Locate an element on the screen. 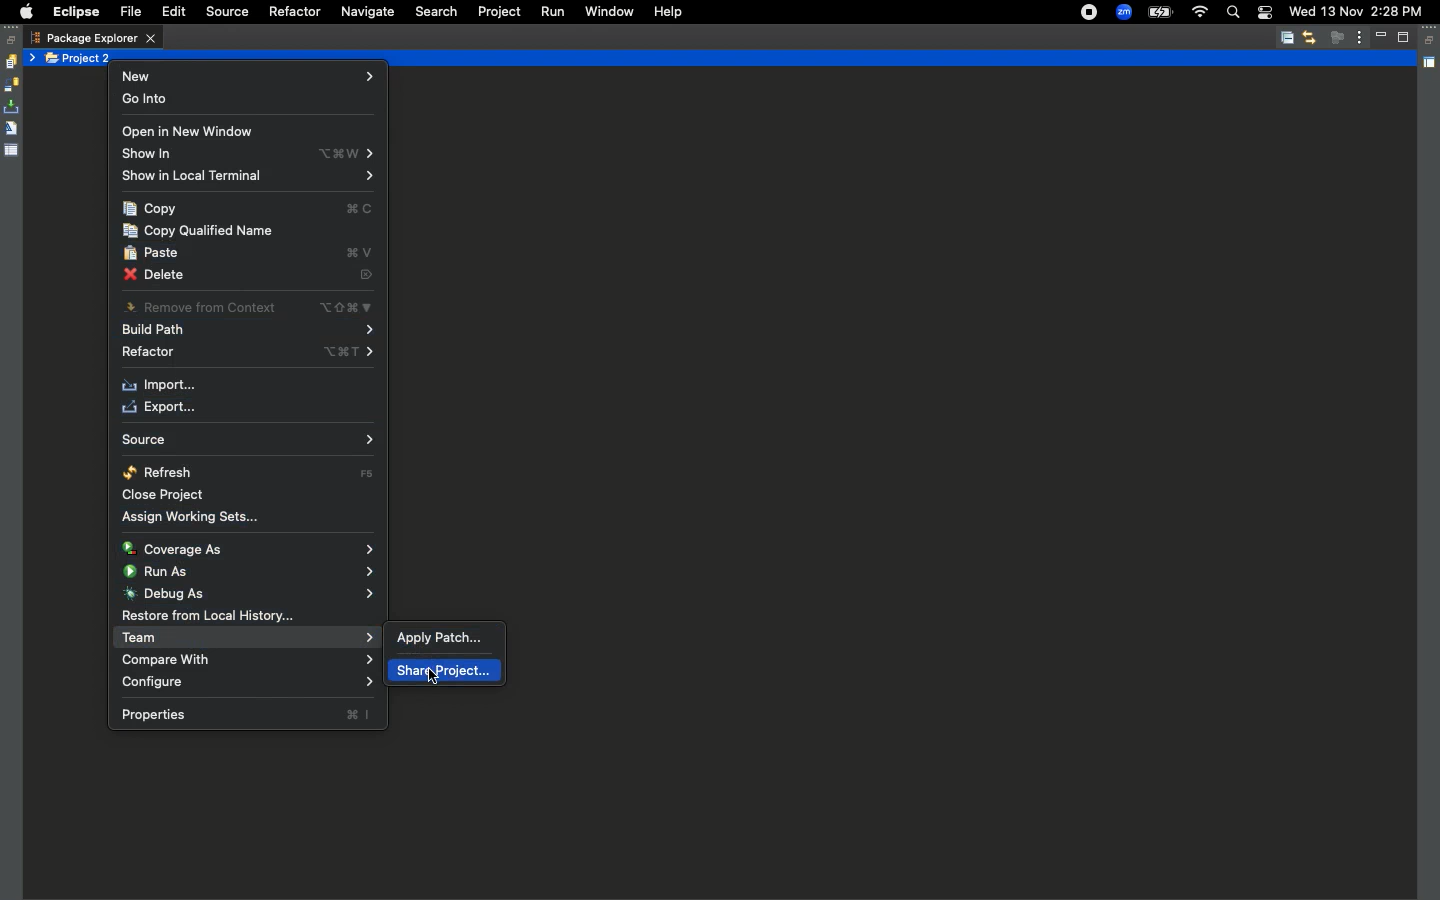 The height and width of the screenshot is (900, 1440). Focus on active task is located at coordinates (1337, 37).